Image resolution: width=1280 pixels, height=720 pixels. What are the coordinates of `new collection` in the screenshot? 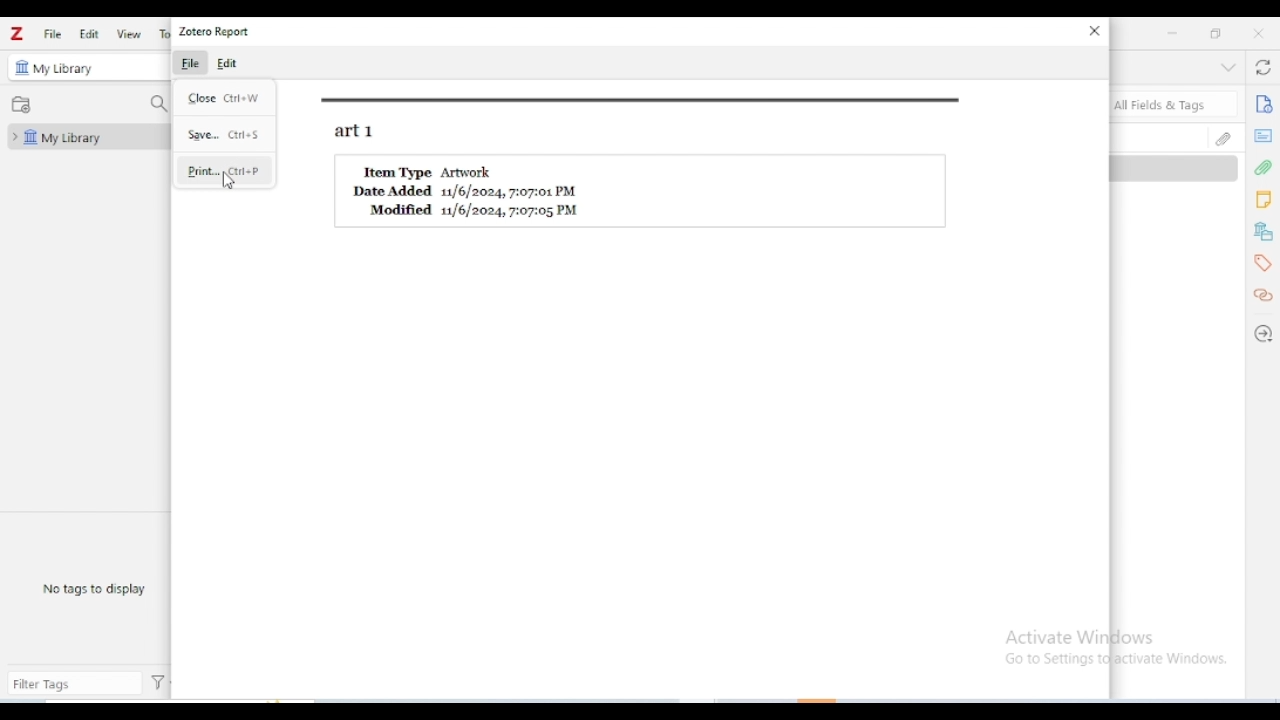 It's located at (21, 104).